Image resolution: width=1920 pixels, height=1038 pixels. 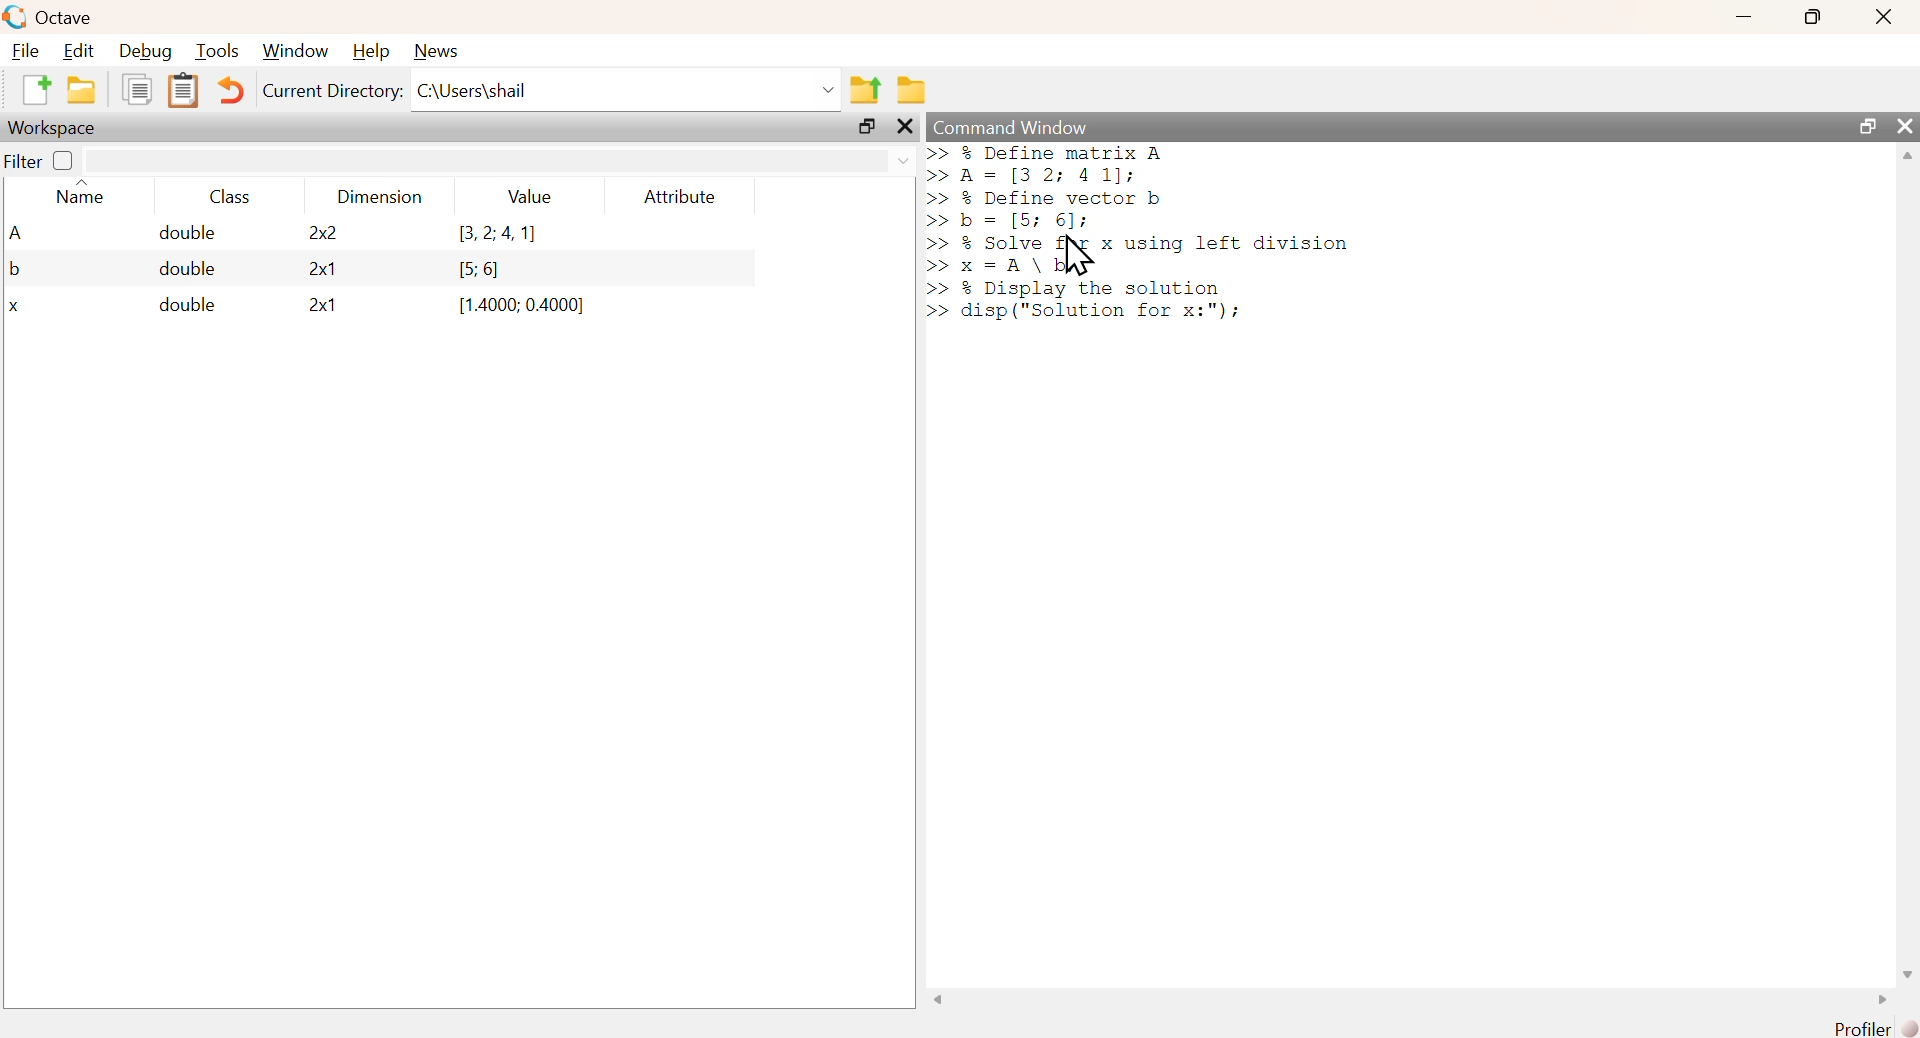 What do you see at coordinates (295, 52) in the screenshot?
I see `window` at bounding box center [295, 52].